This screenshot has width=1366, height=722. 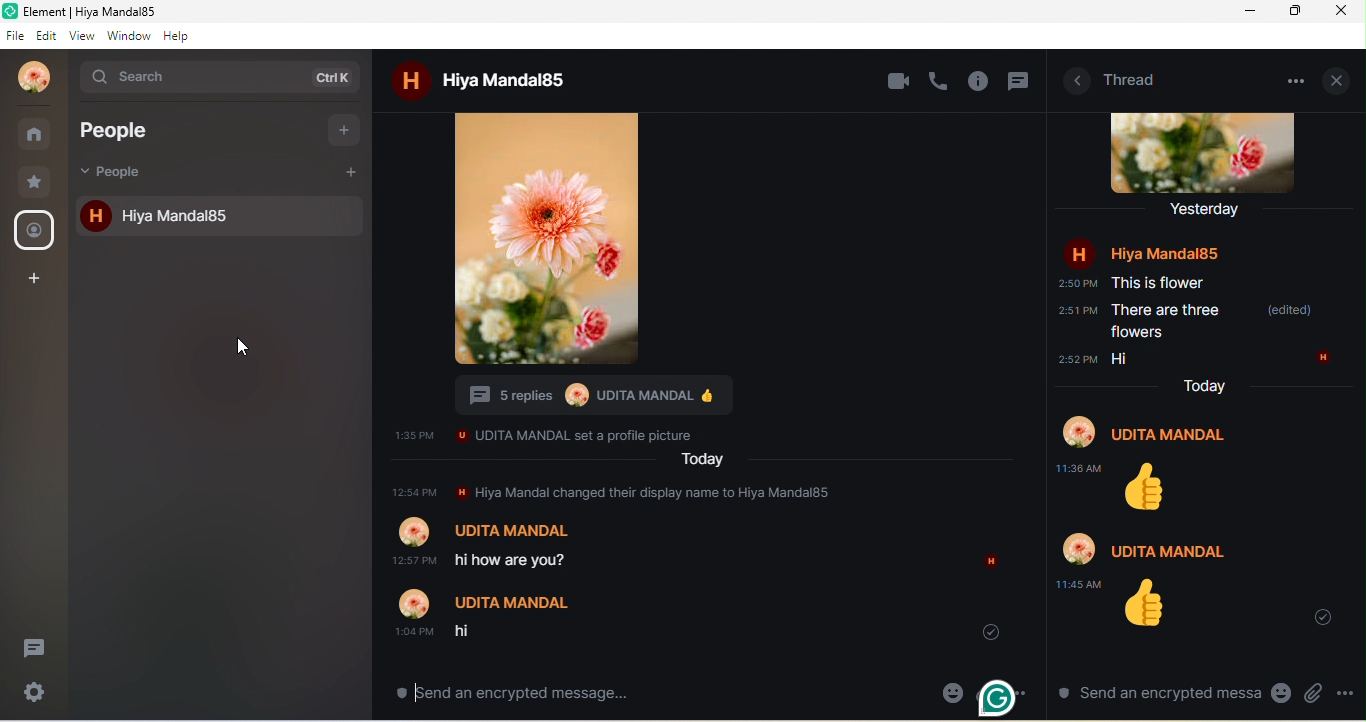 What do you see at coordinates (998, 694) in the screenshot?
I see `grammarly extension` at bounding box center [998, 694].